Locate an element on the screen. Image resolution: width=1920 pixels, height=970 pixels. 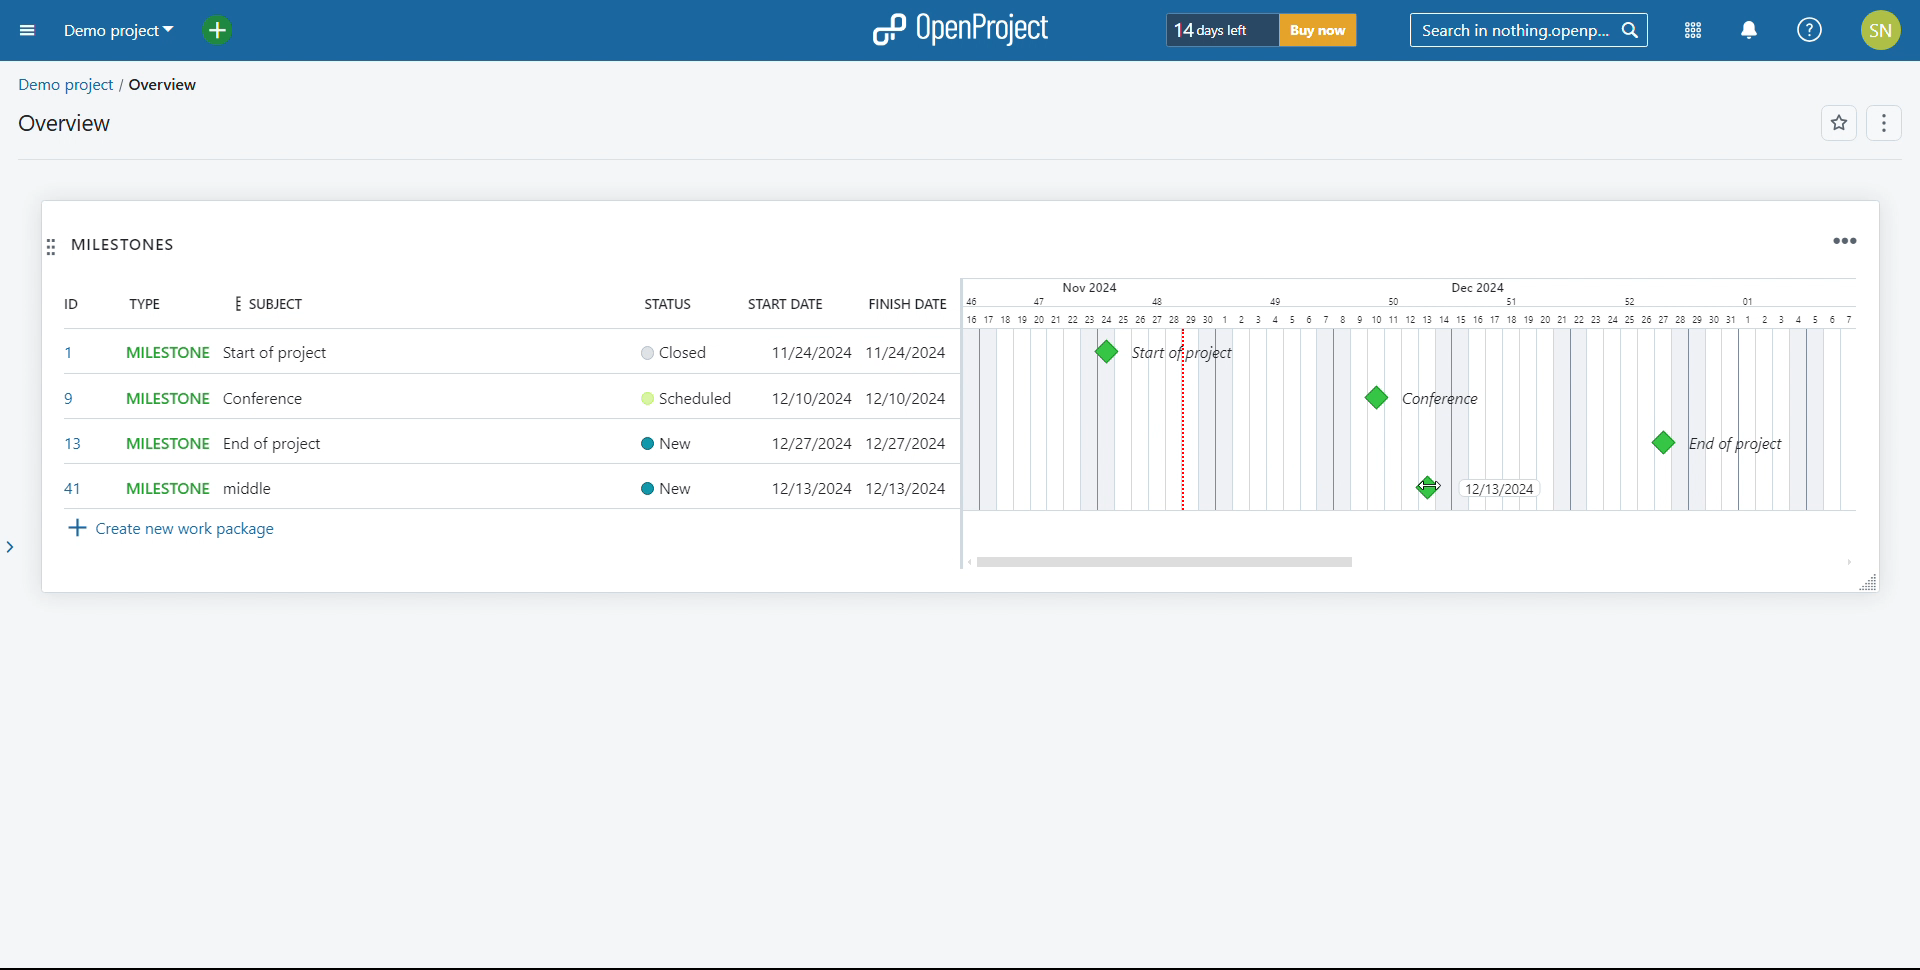
widget options is located at coordinates (1844, 242).